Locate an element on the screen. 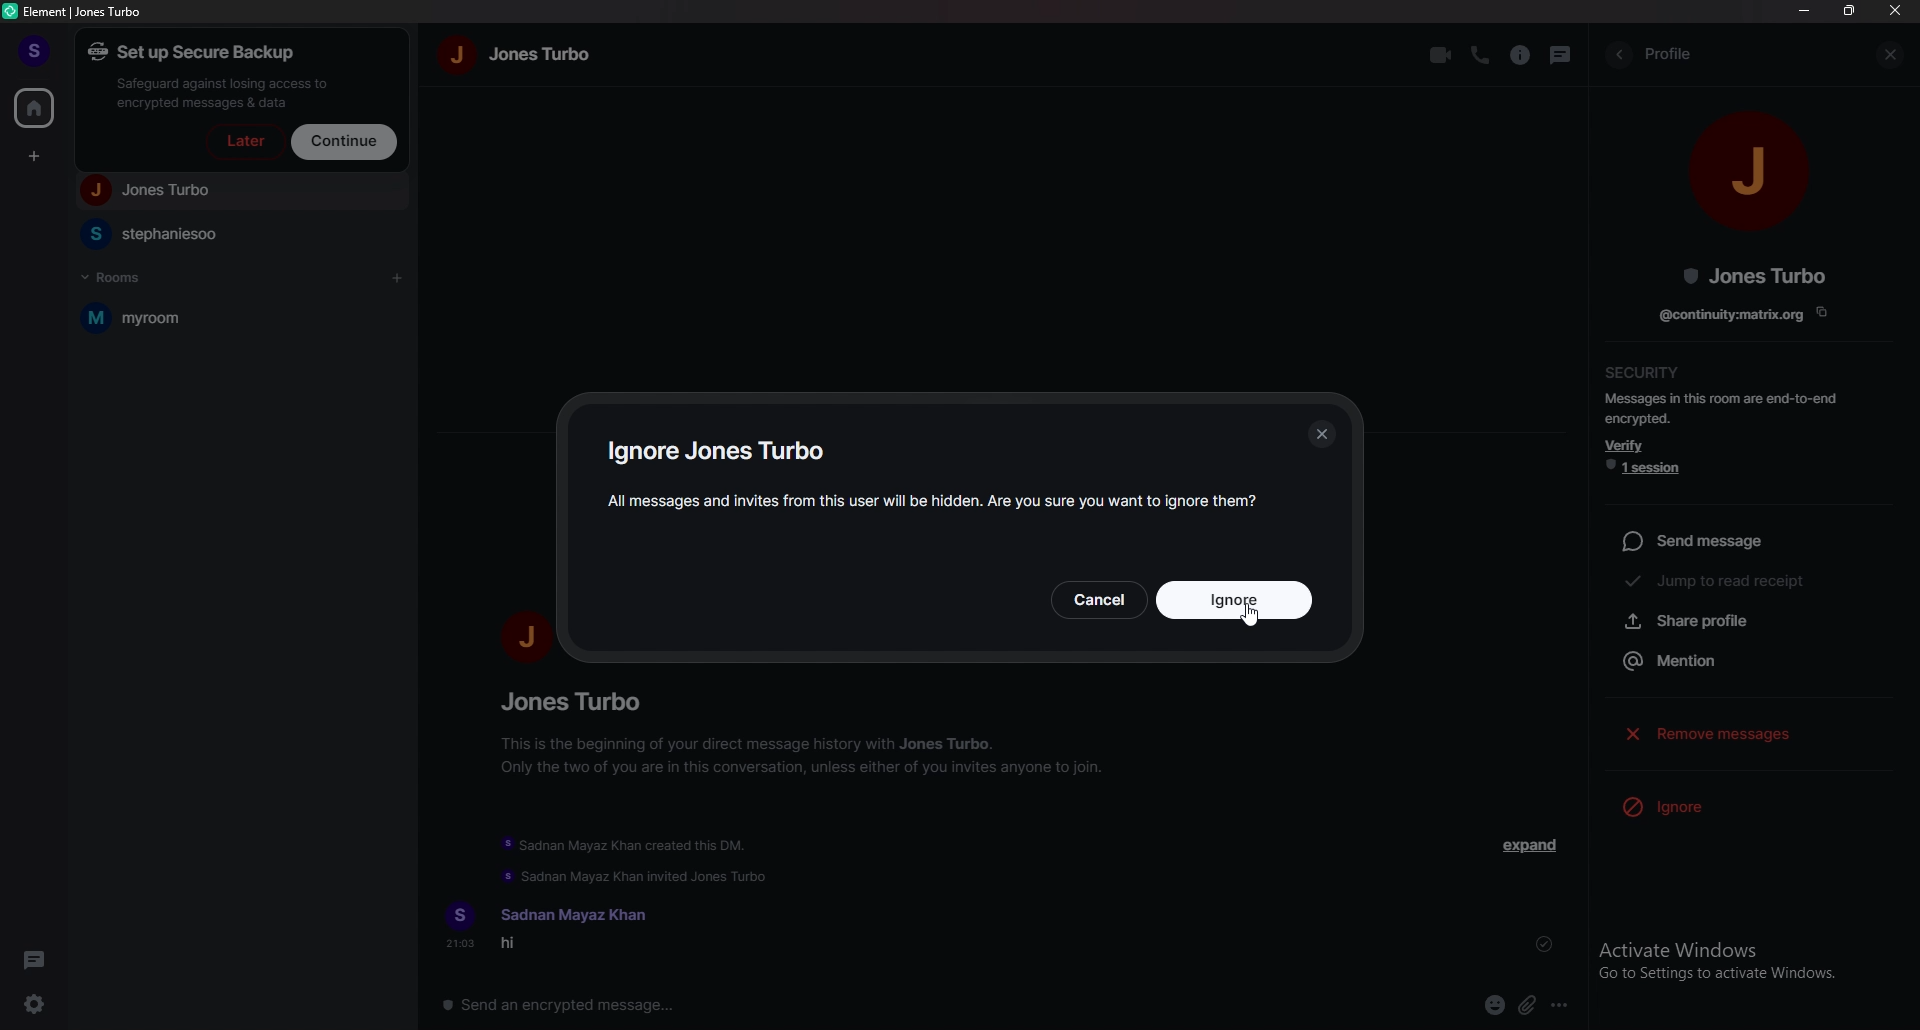 The image size is (1920, 1030). continue is located at coordinates (345, 141).